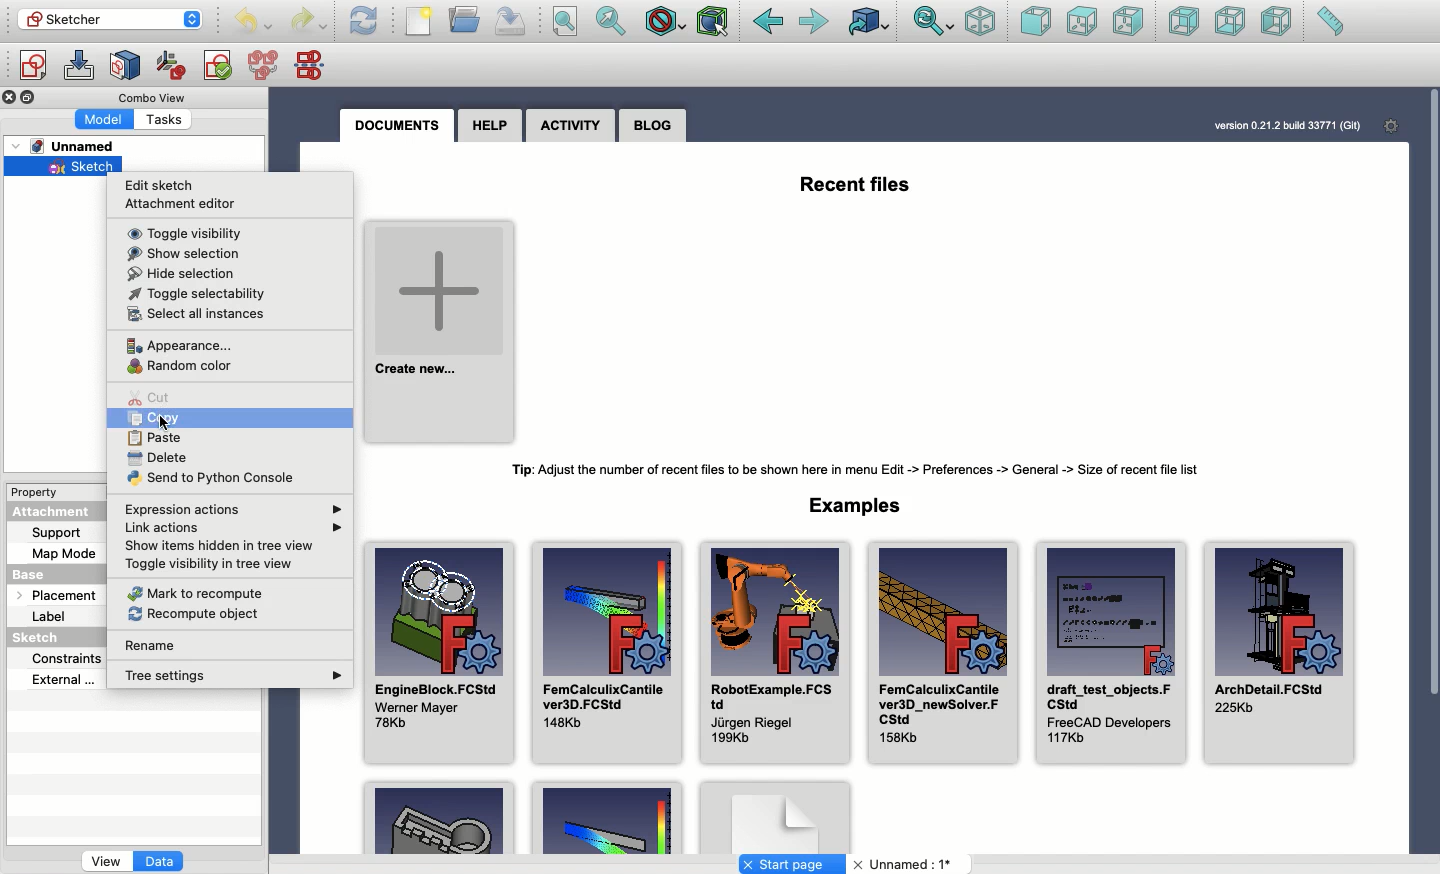 This screenshot has width=1440, height=874. I want to click on Activity , so click(570, 127).